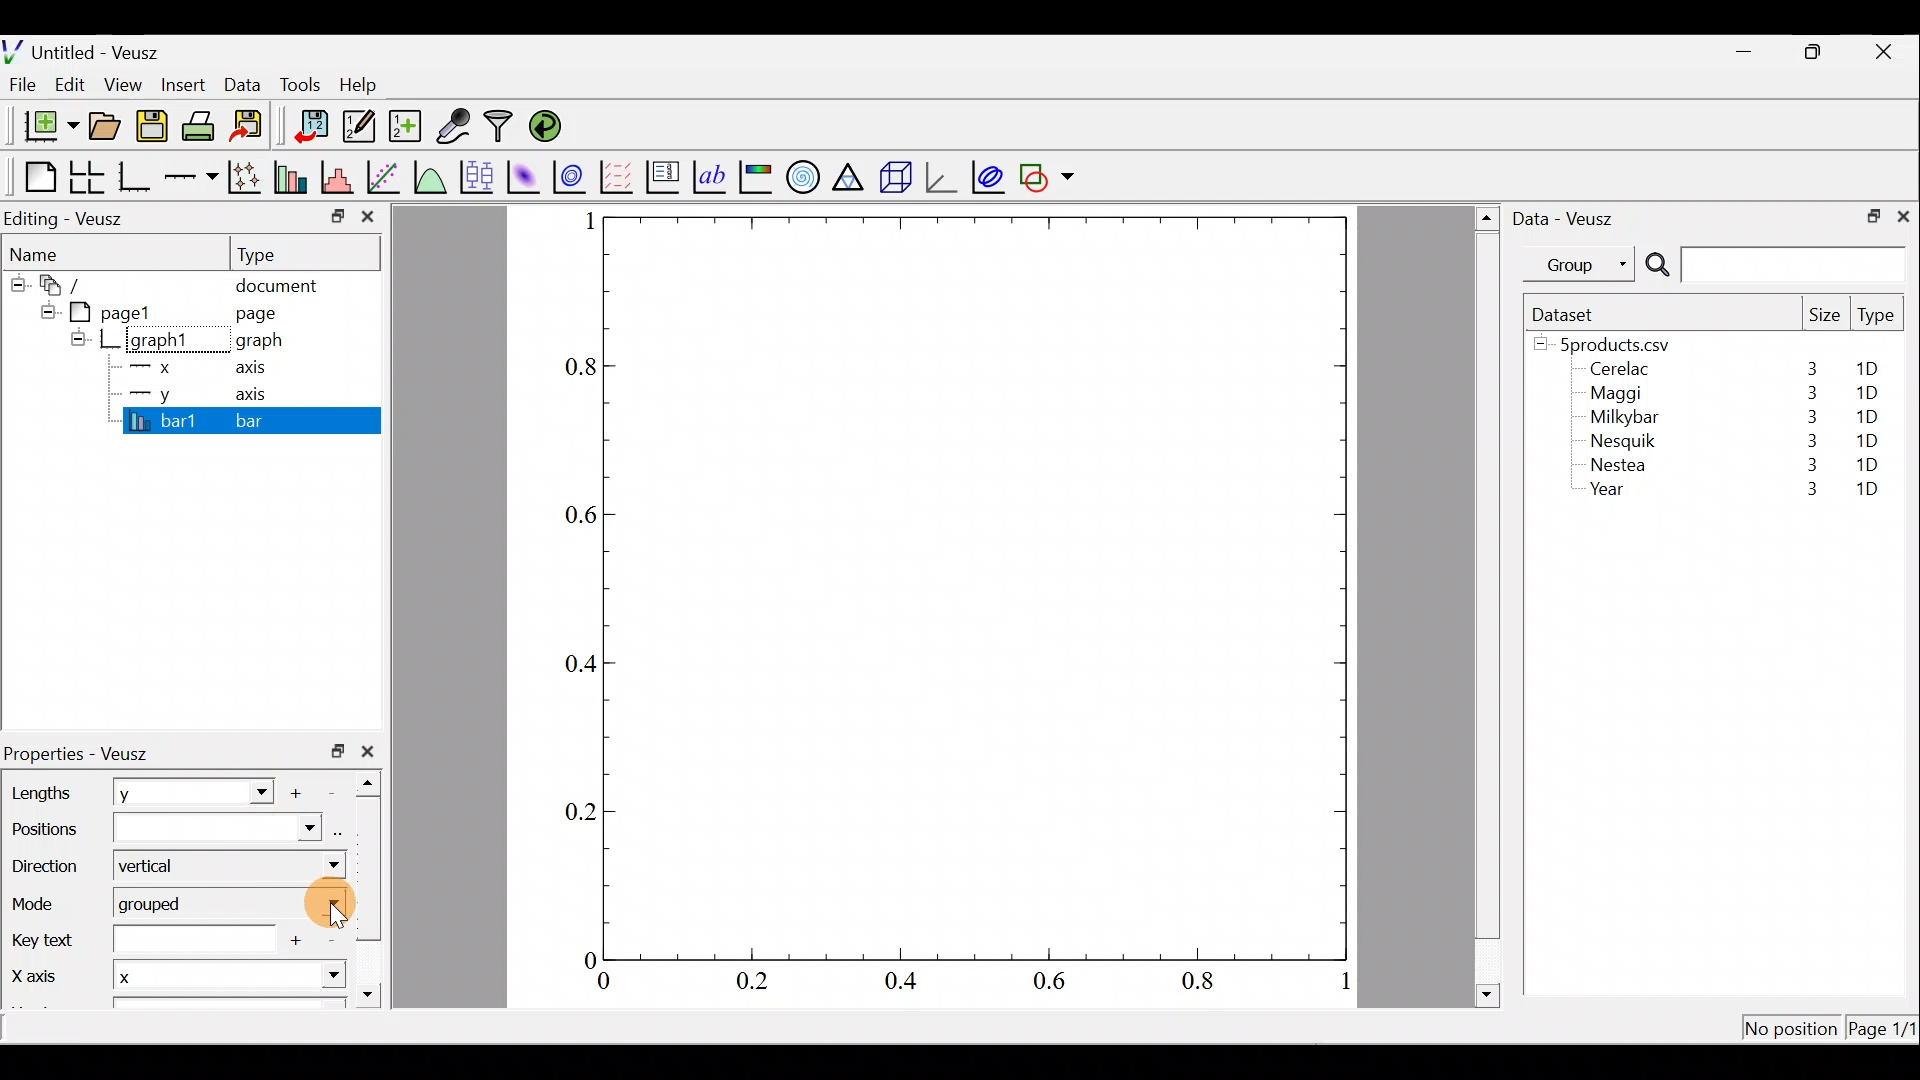  What do you see at coordinates (86, 177) in the screenshot?
I see `Arrange graphs in a grid` at bounding box center [86, 177].